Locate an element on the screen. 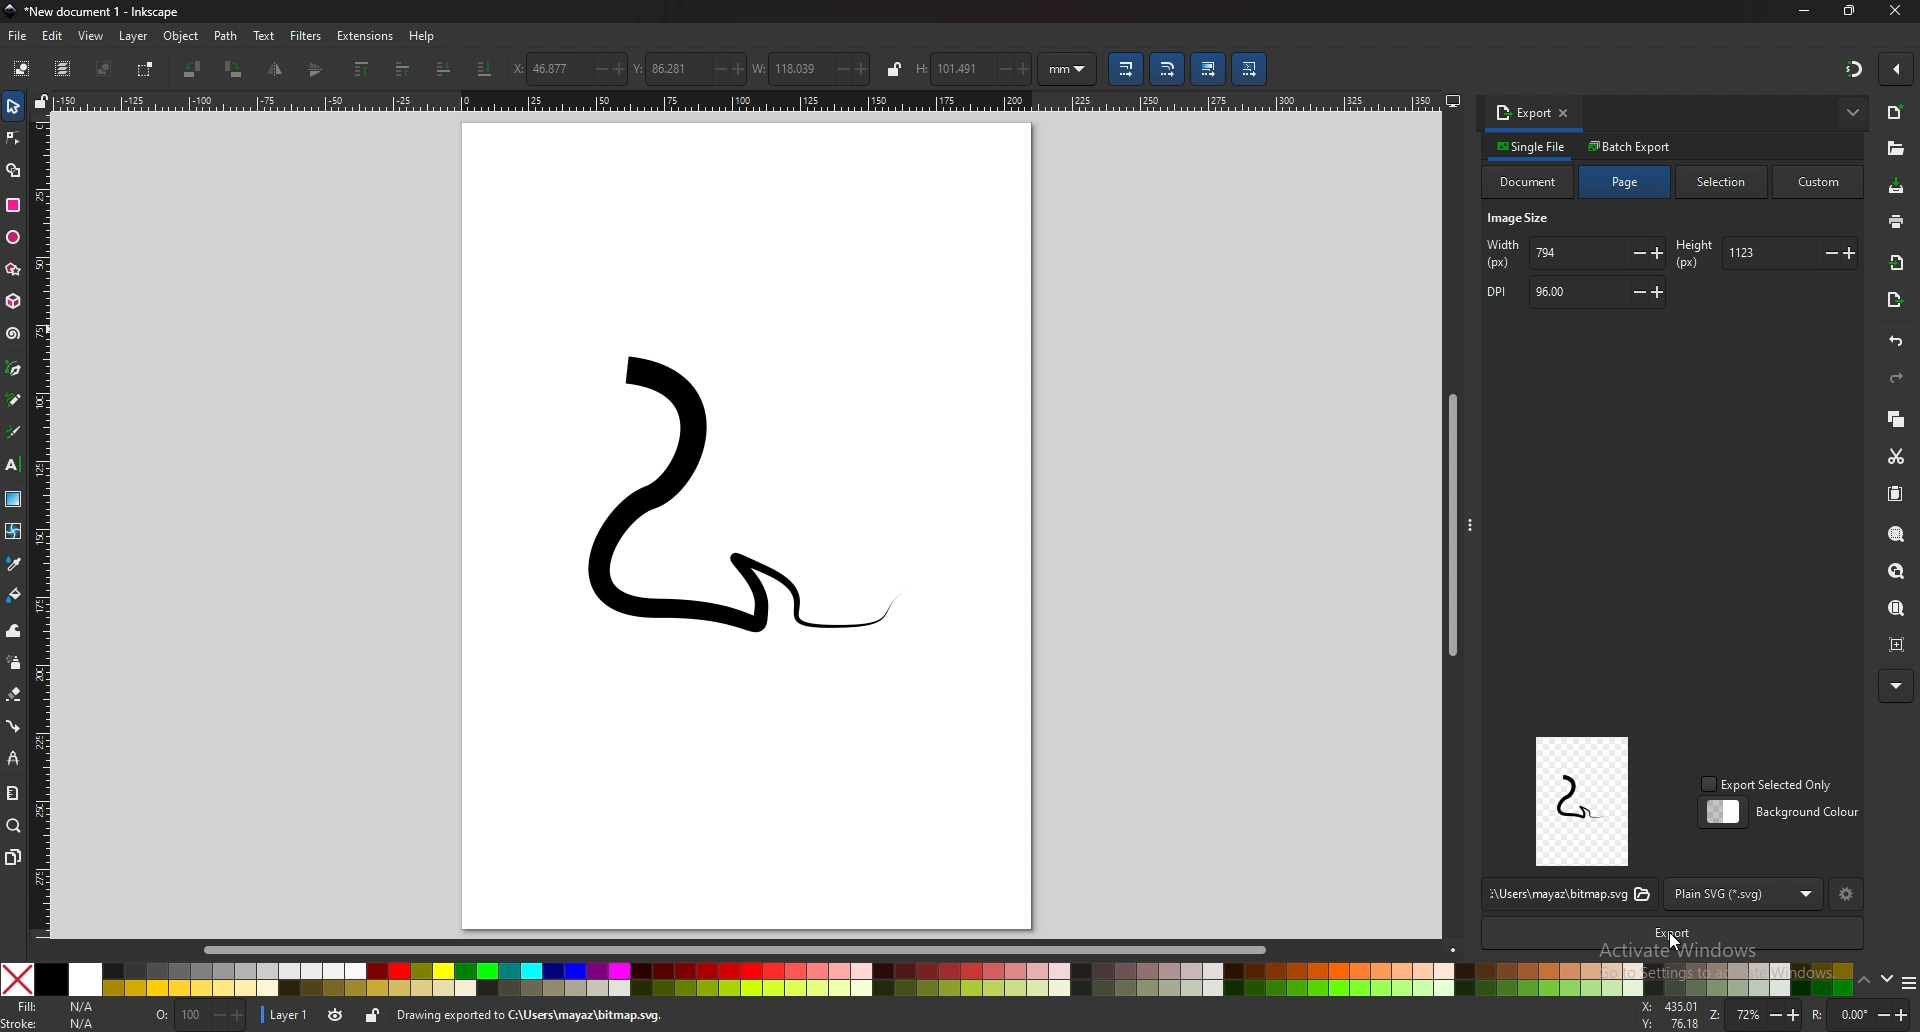 The image size is (1920, 1032). page is located at coordinates (1626, 182).